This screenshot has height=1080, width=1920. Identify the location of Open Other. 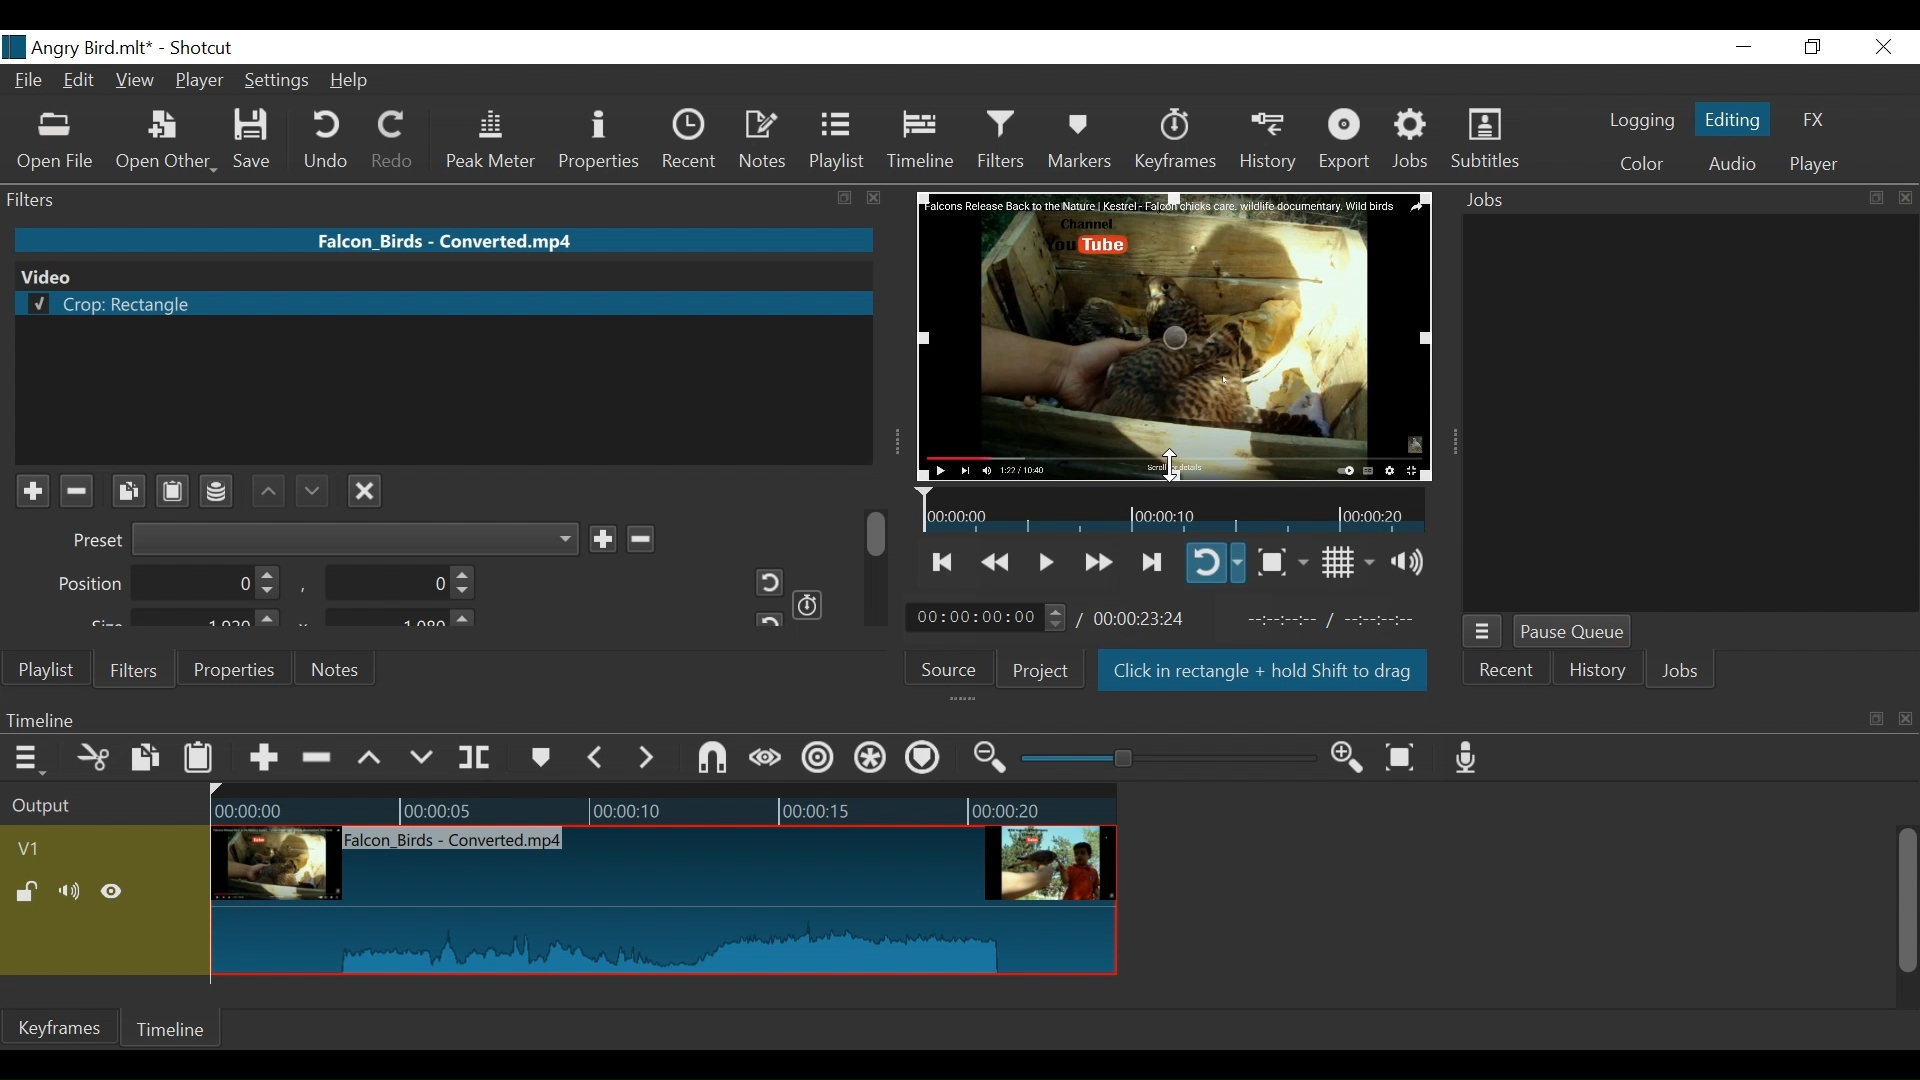
(166, 141).